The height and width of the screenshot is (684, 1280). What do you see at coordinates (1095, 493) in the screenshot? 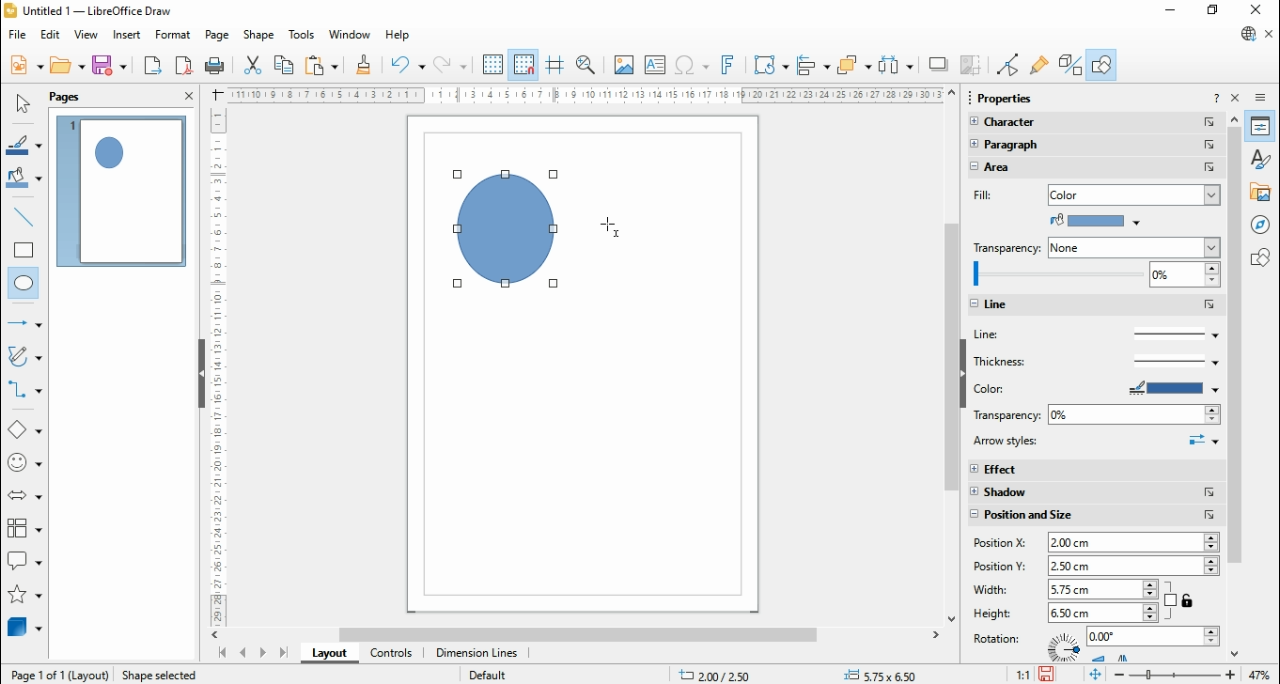
I see `shadow` at bounding box center [1095, 493].